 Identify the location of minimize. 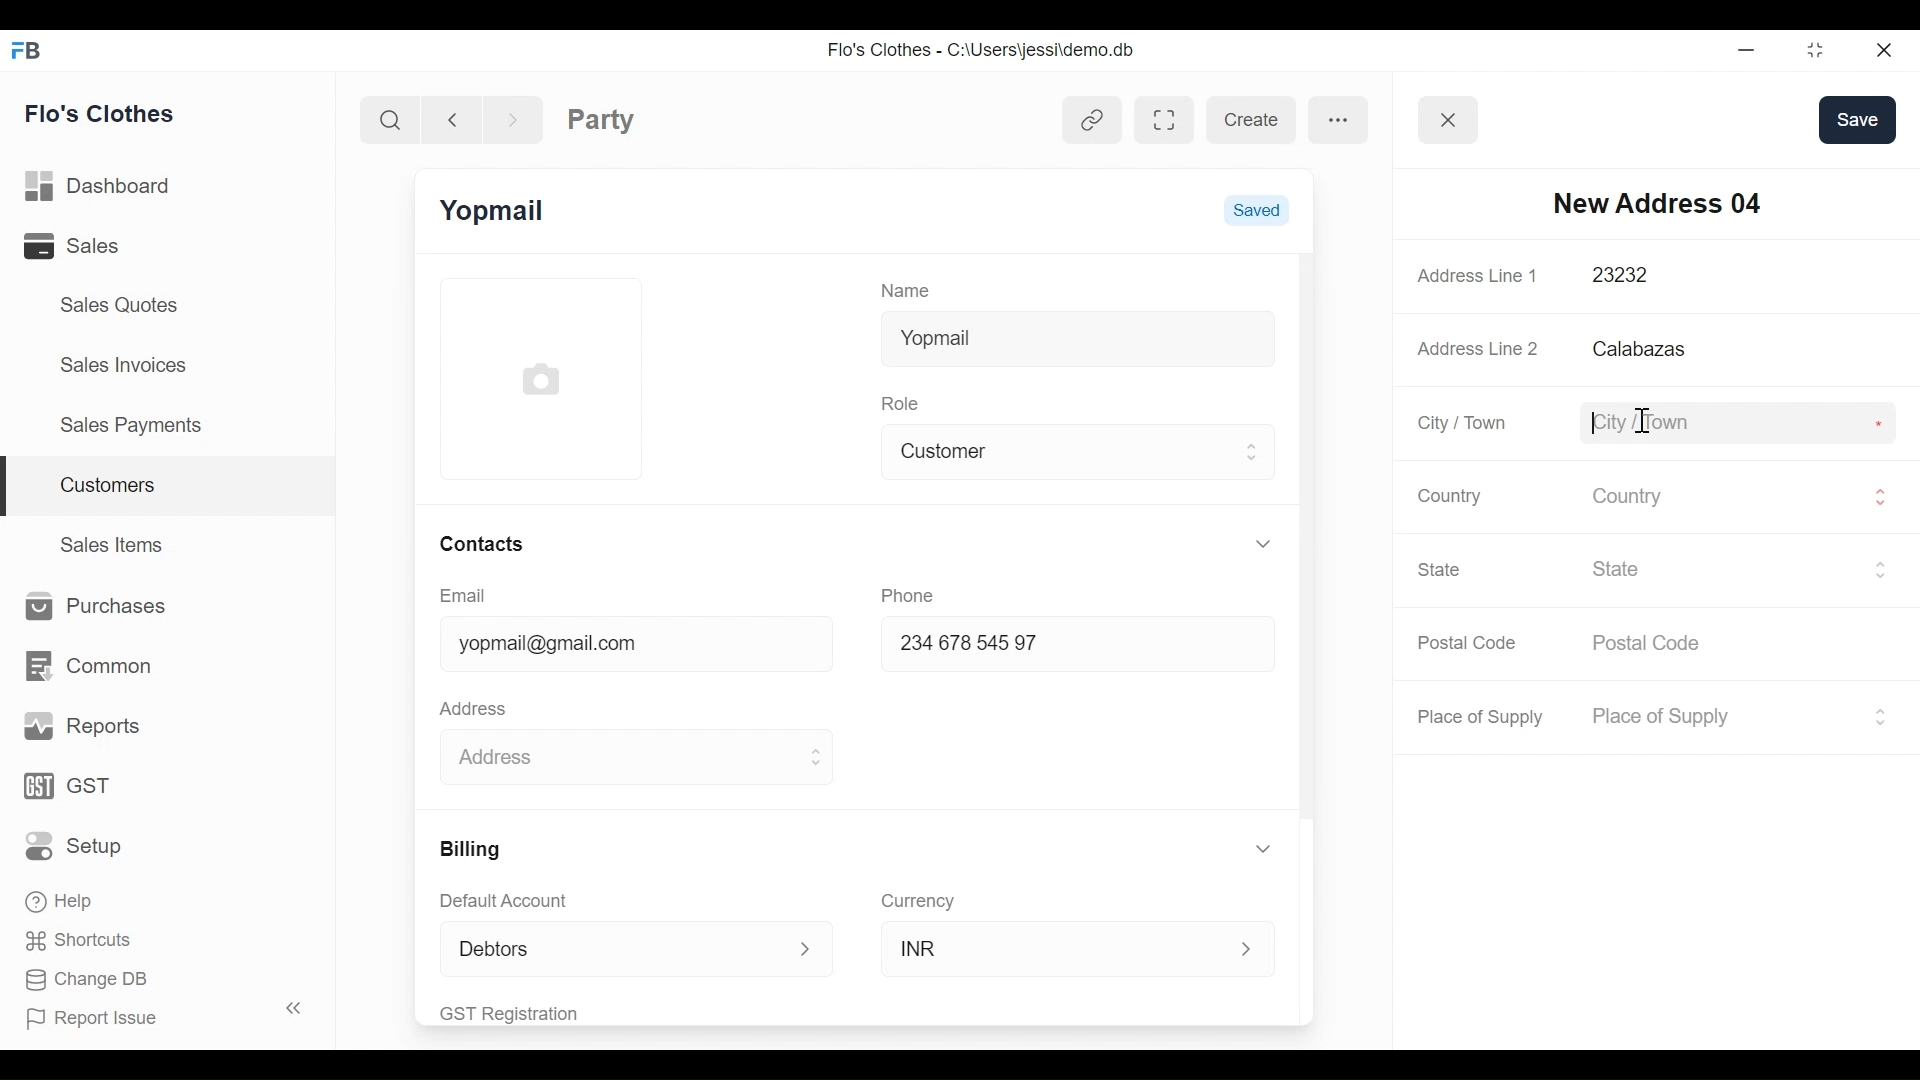
(1744, 49).